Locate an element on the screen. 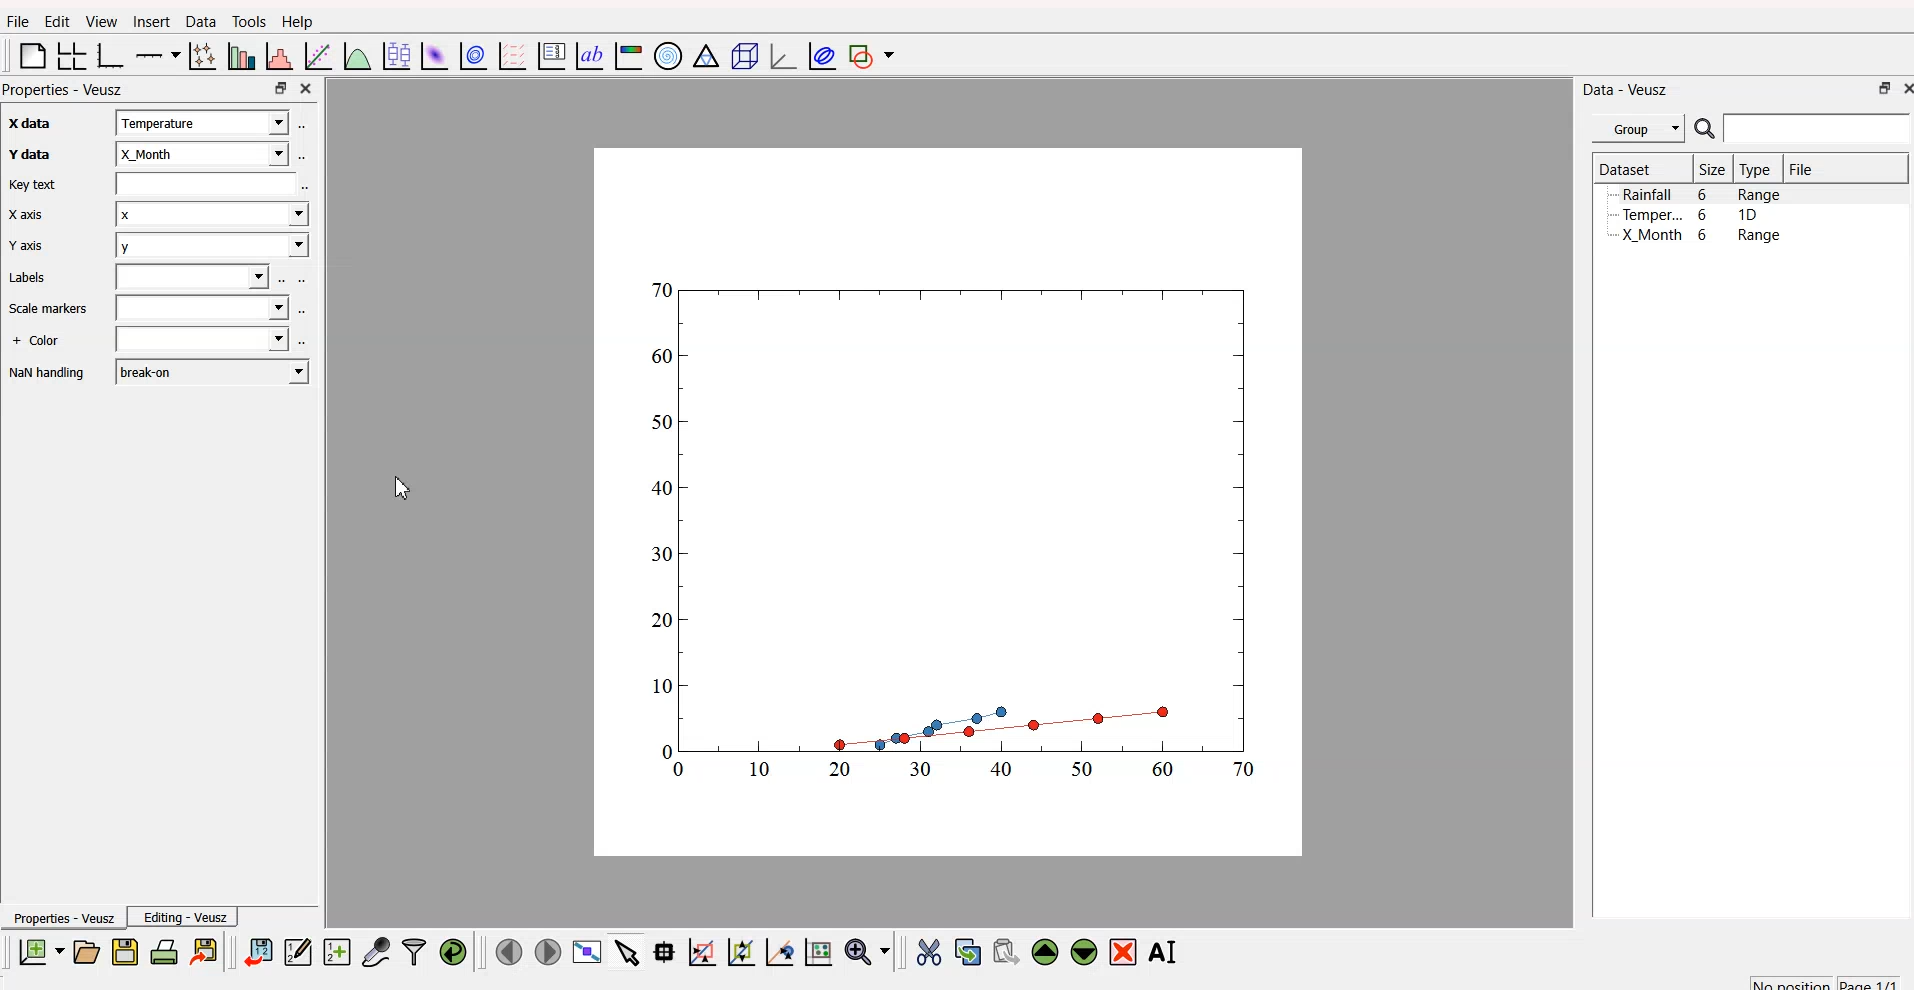  base graph is located at coordinates (111, 55).